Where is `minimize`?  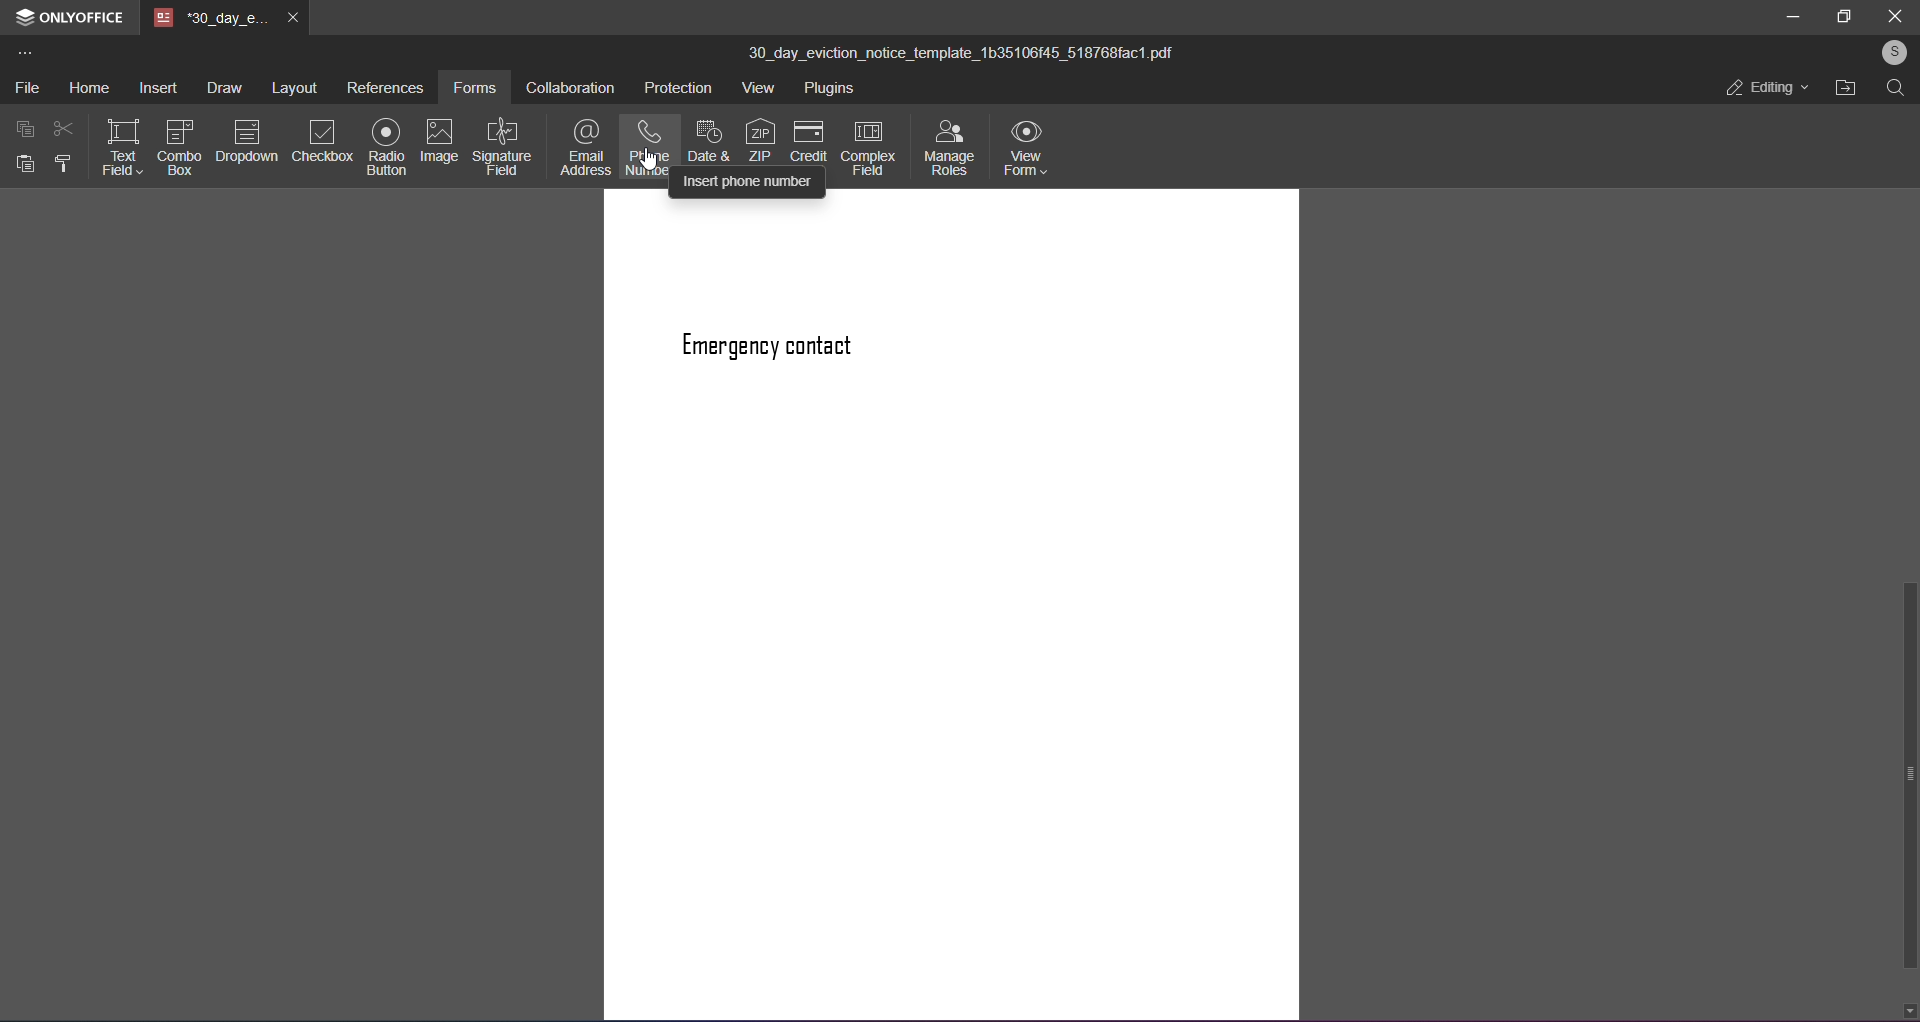 minimize is located at coordinates (1793, 16).